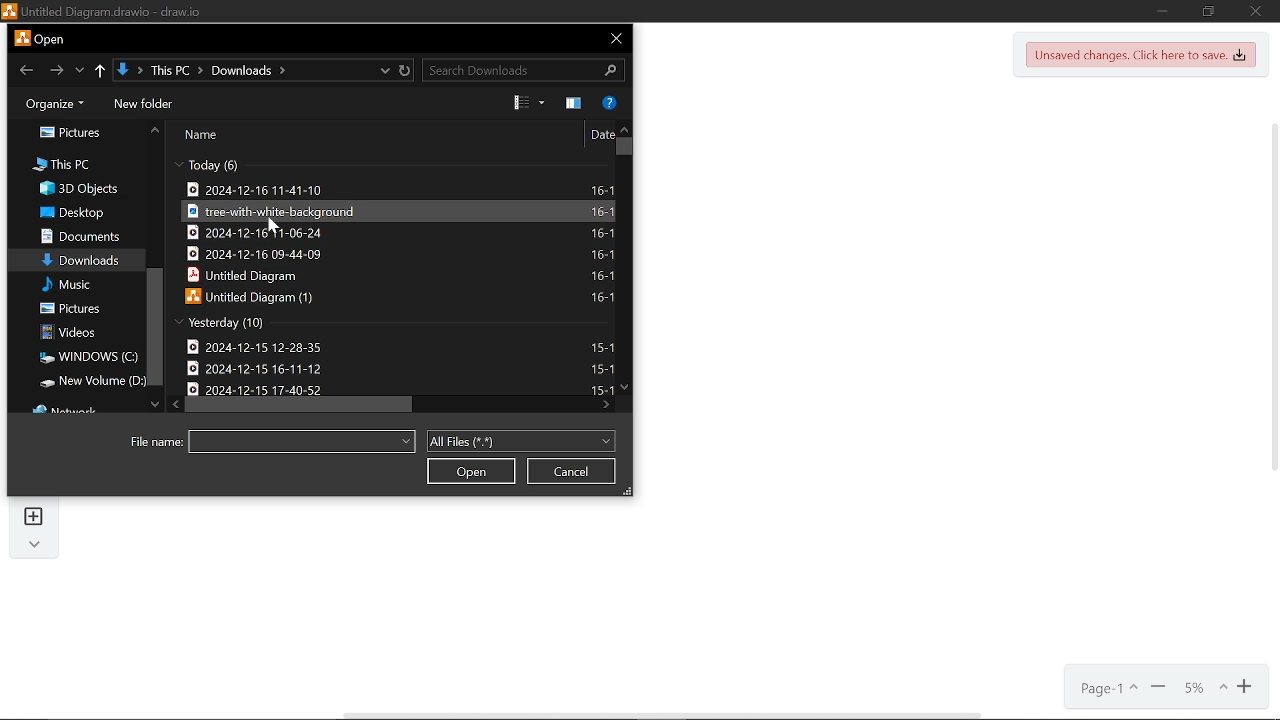  Describe the element at coordinates (213, 323) in the screenshot. I see `hide files created yesterday` at that location.